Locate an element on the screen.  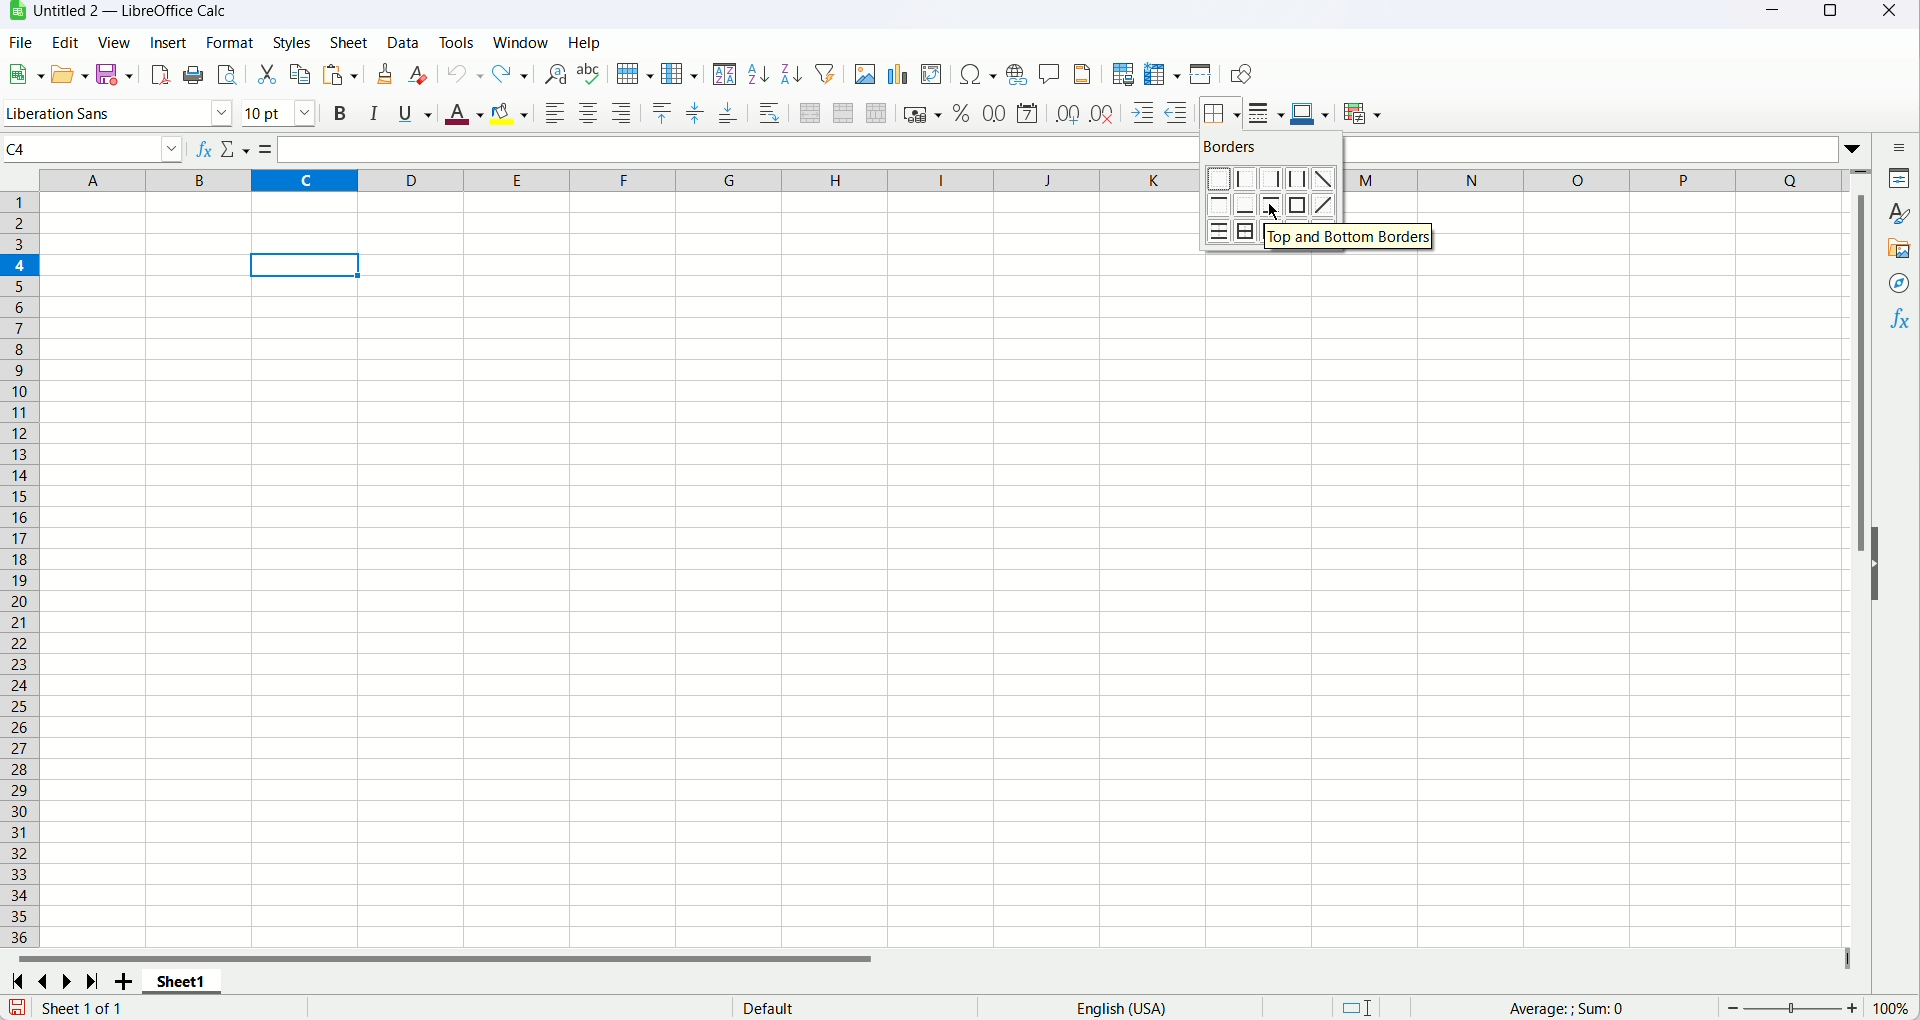
No borders is located at coordinates (1219, 179).